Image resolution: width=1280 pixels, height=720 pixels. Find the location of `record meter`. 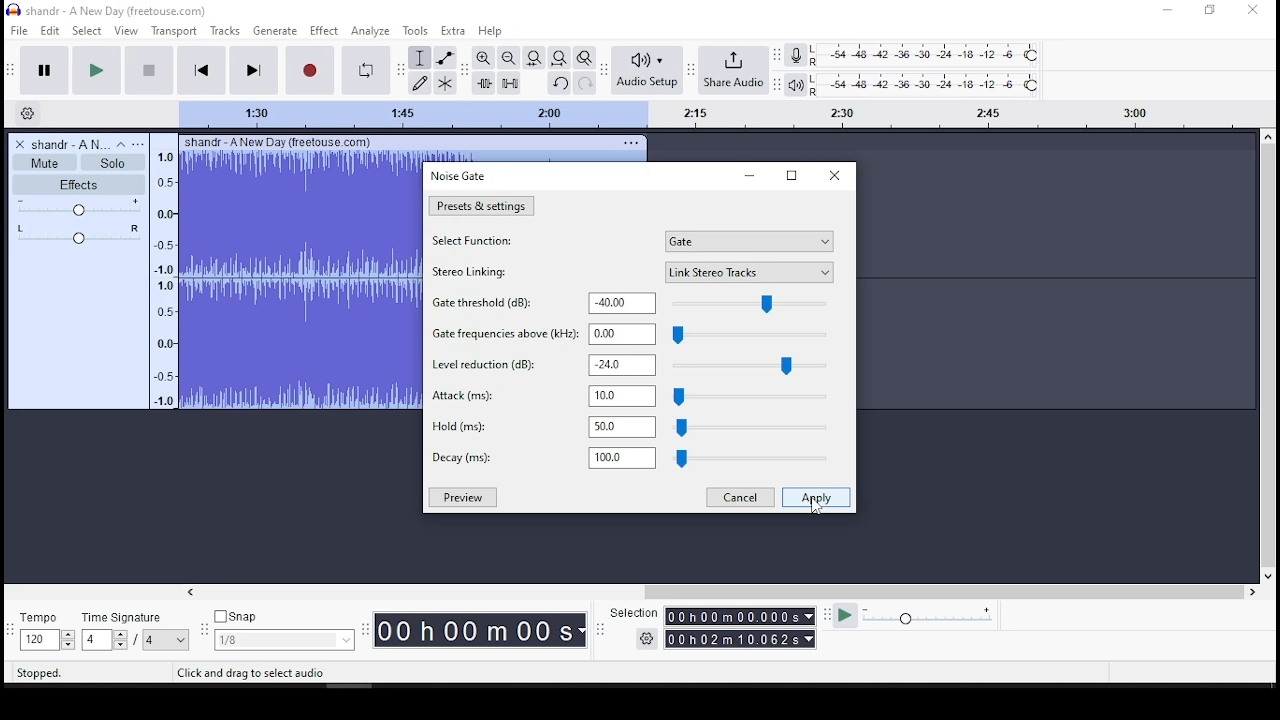

record meter is located at coordinates (797, 56).